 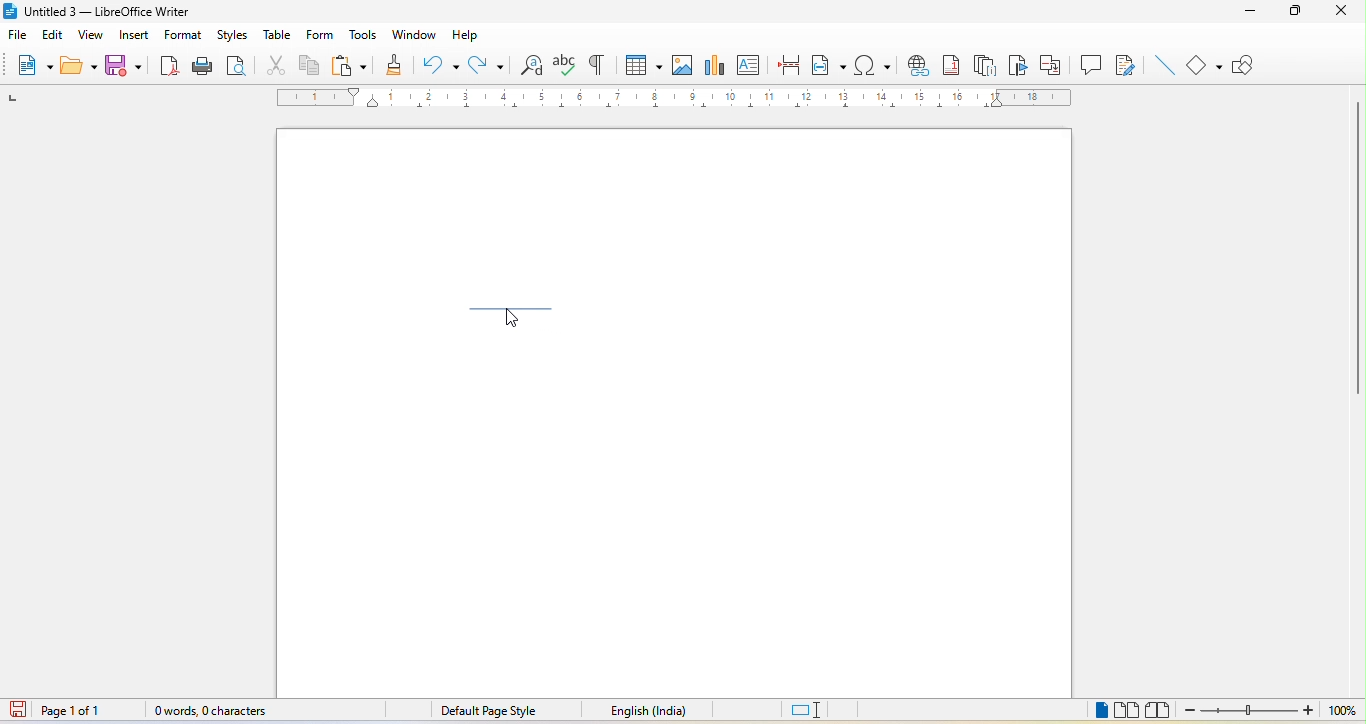 What do you see at coordinates (349, 65) in the screenshot?
I see `paste` at bounding box center [349, 65].